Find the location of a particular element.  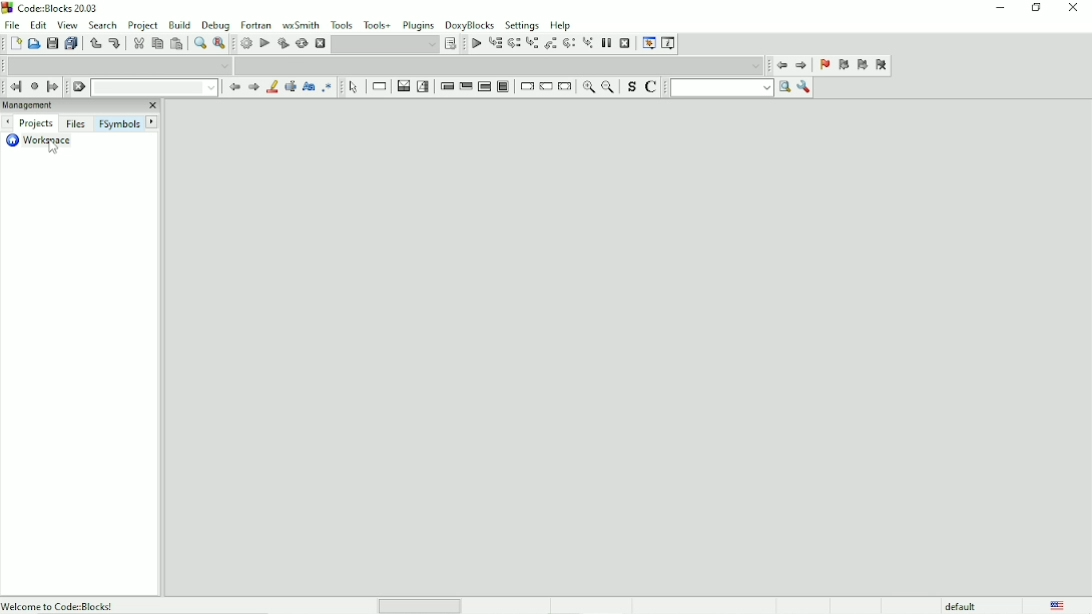

Tools is located at coordinates (342, 24).